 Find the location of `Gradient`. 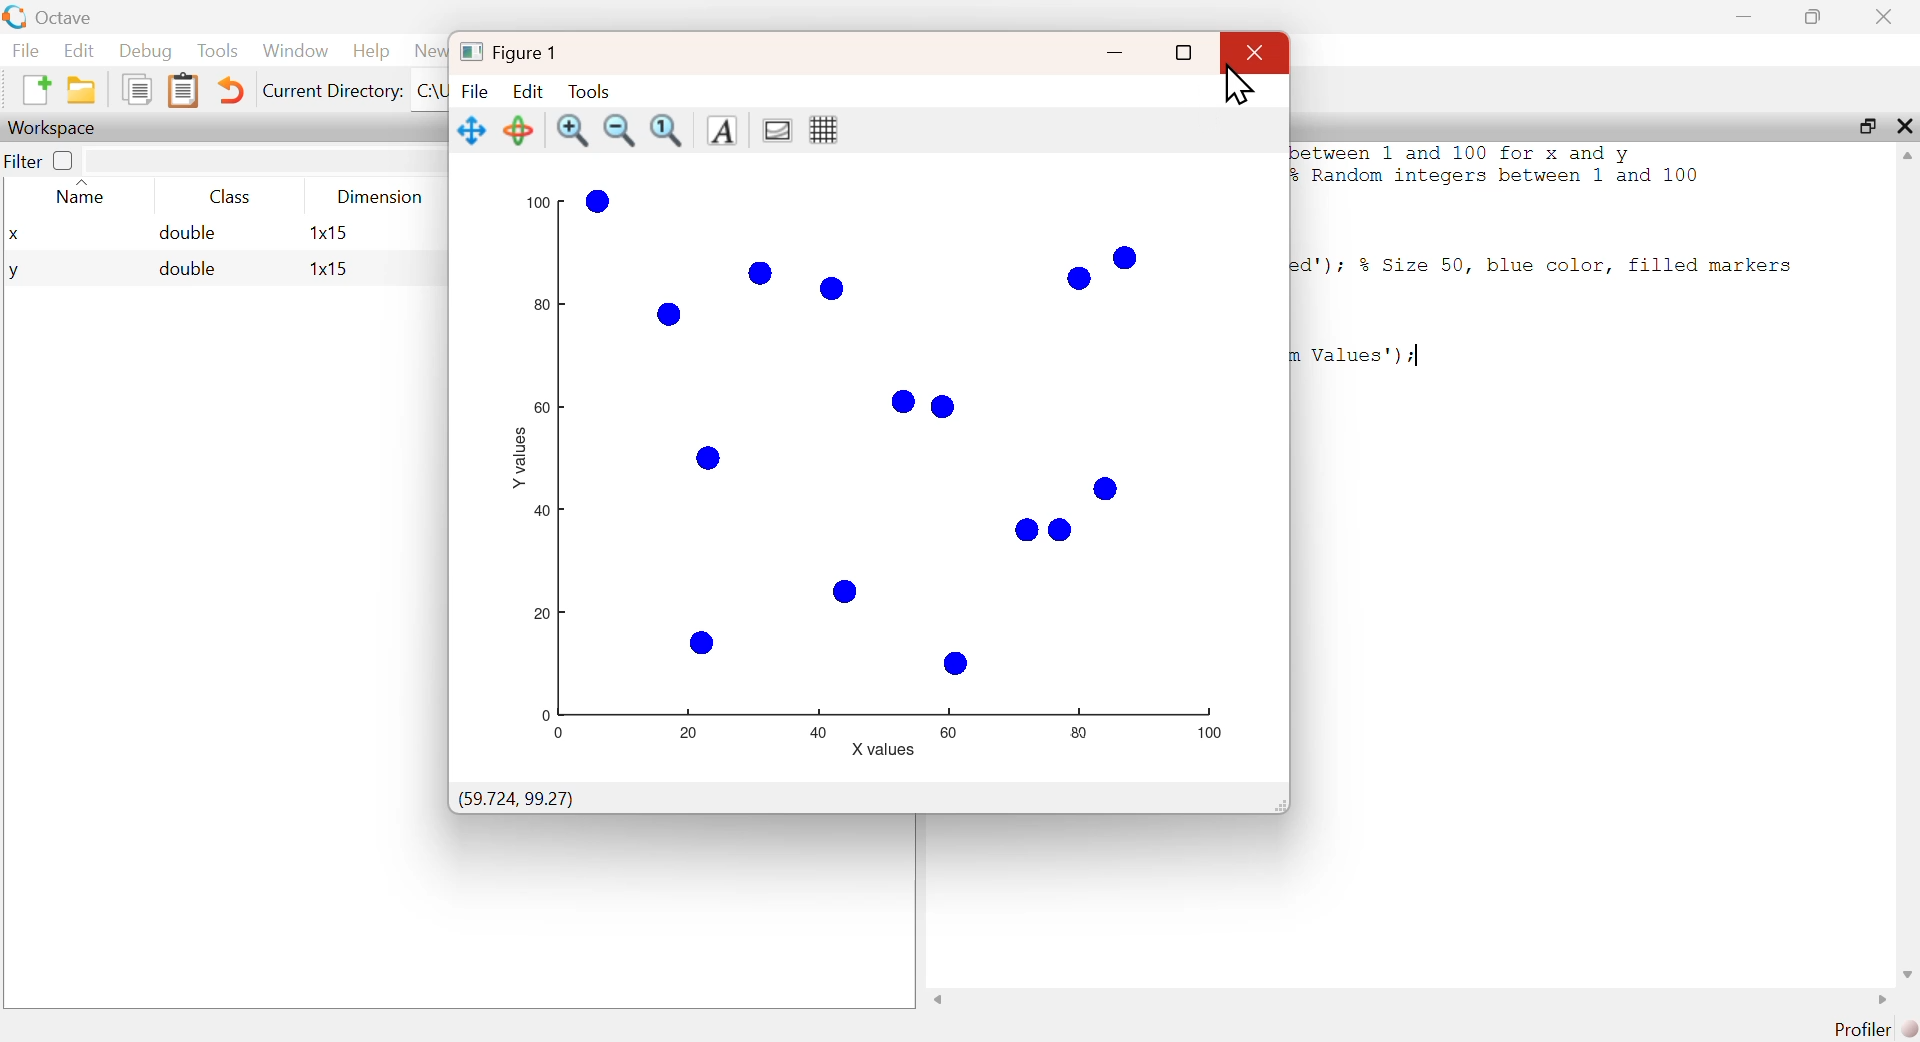

Gradient is located at coordinates (778, 131).